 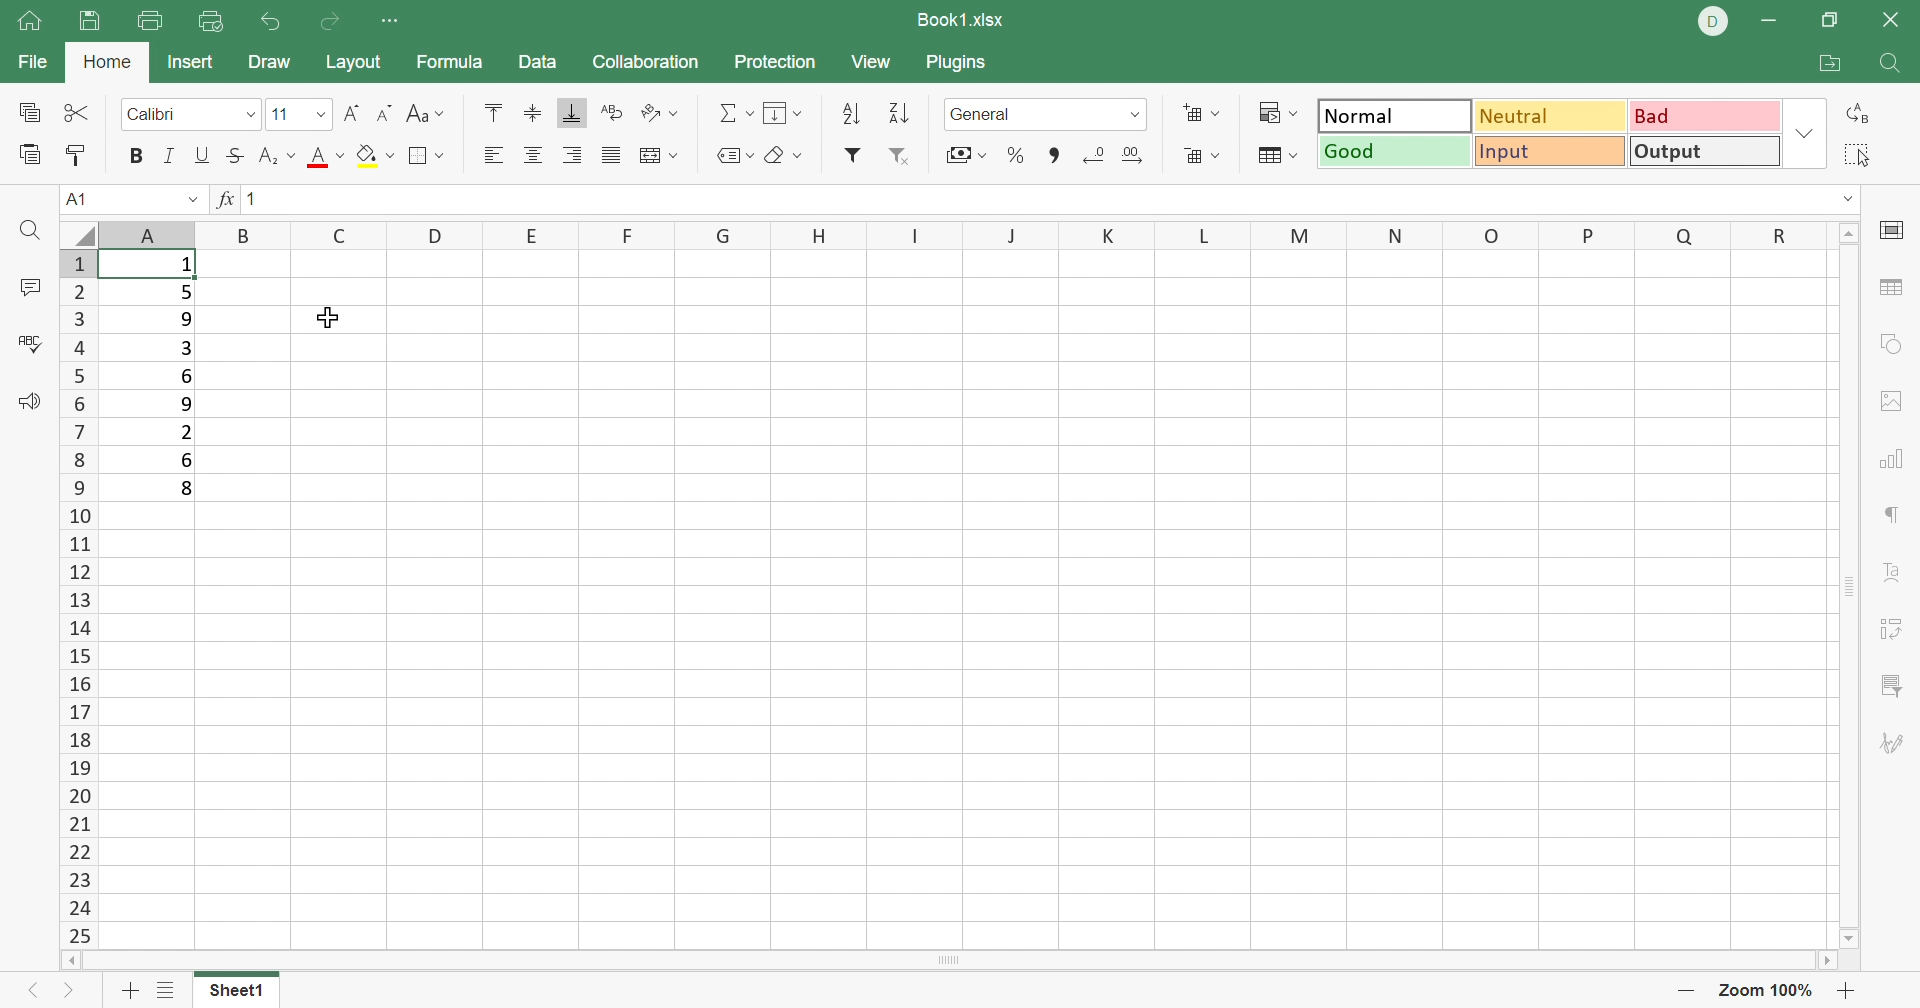 I want to click on Layout, so click(x=357, y=62).